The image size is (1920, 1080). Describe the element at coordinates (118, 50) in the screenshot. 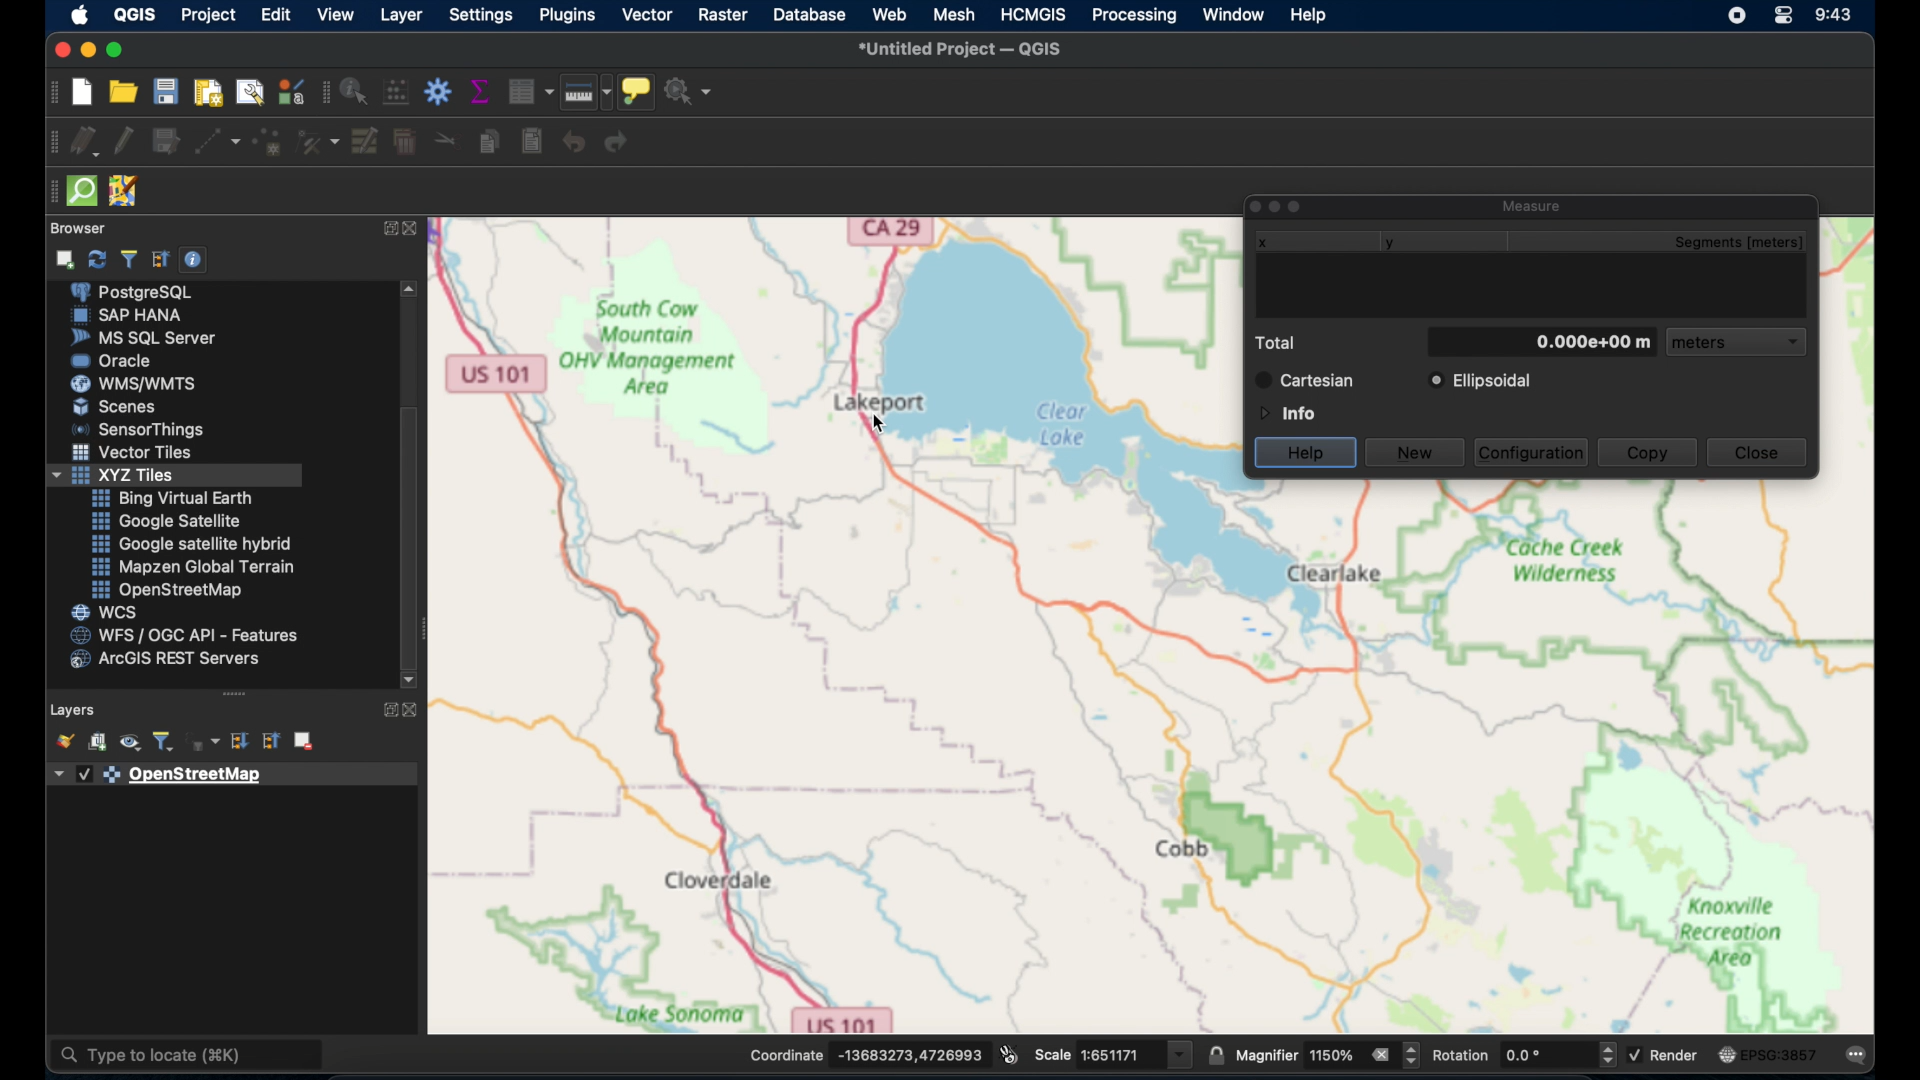

I see `maximize` at that location.